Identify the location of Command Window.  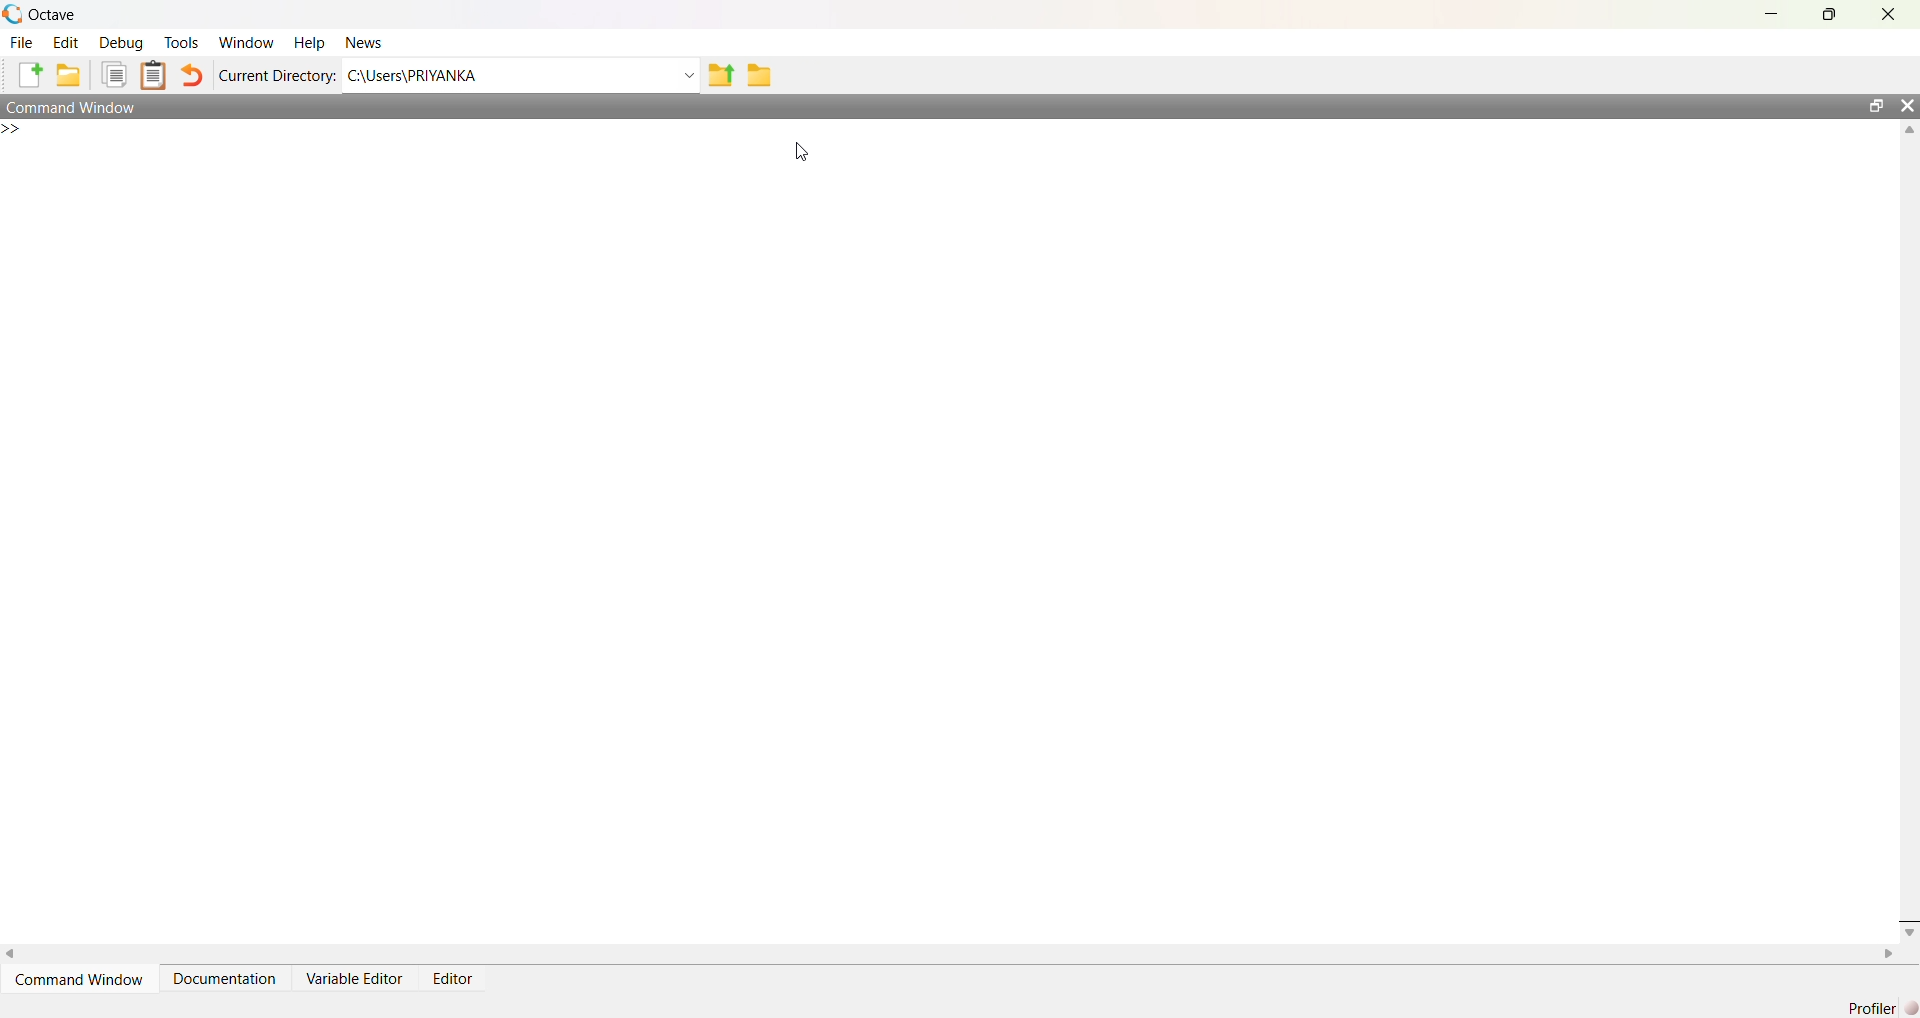
(82, 979).